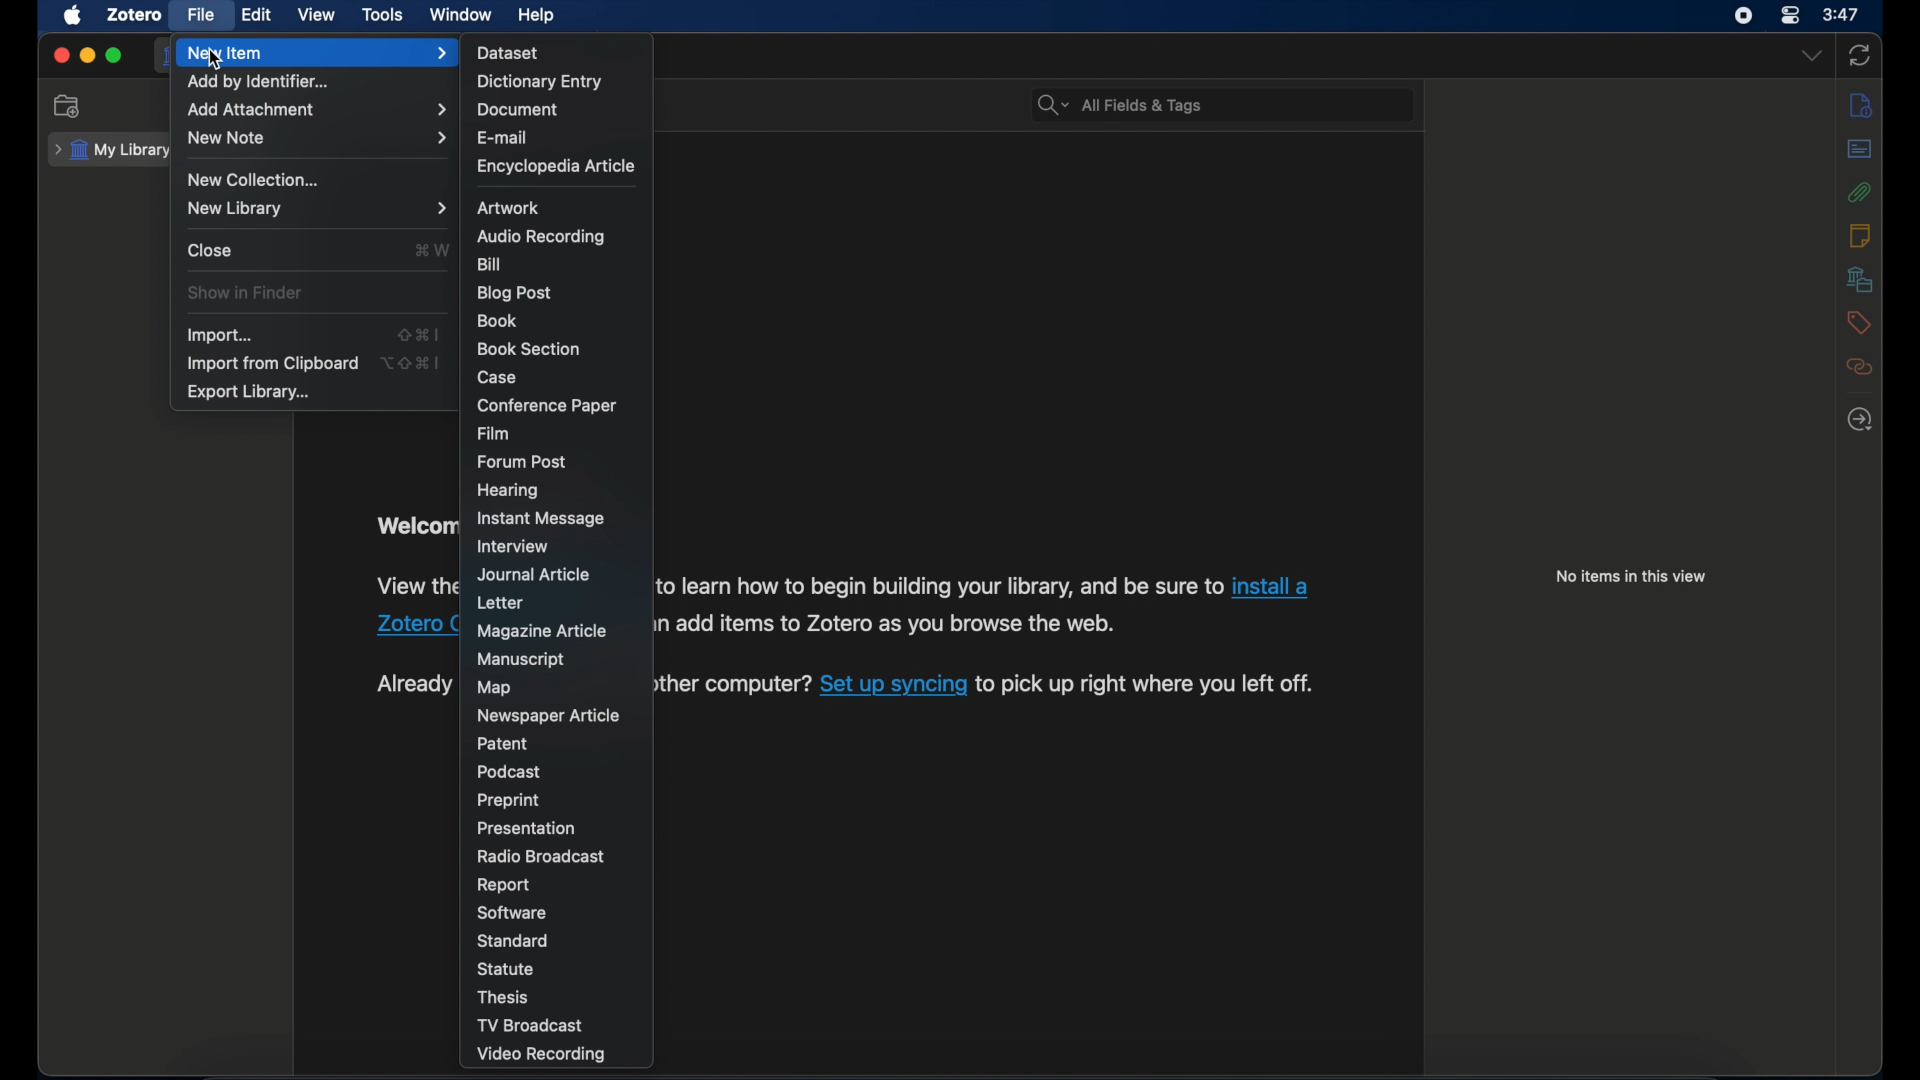 This screenshot has width=1920, height=1080. Describe the element at coordinates (414, 526) in the screenshot. I see `obscure text` at that location.